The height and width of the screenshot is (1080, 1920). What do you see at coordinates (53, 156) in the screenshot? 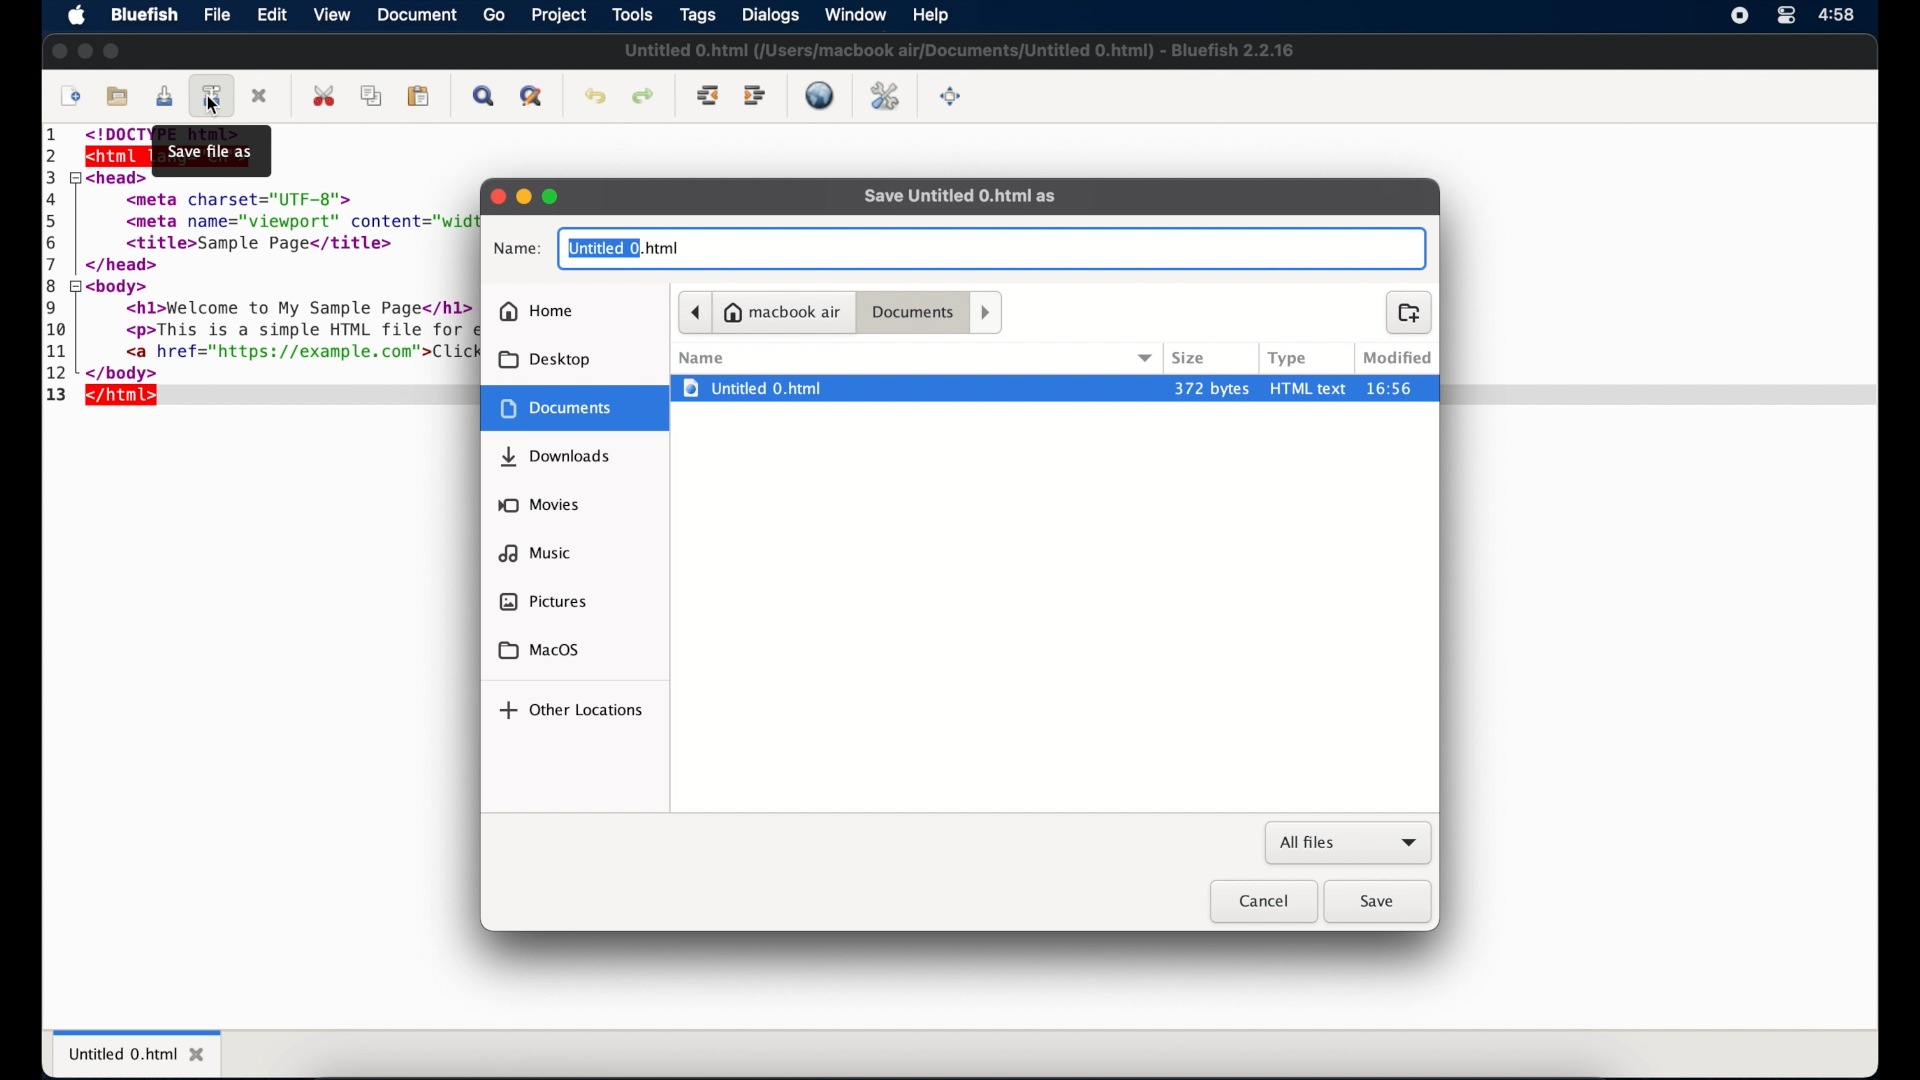
I see `2` at bounding box center [53, 156].